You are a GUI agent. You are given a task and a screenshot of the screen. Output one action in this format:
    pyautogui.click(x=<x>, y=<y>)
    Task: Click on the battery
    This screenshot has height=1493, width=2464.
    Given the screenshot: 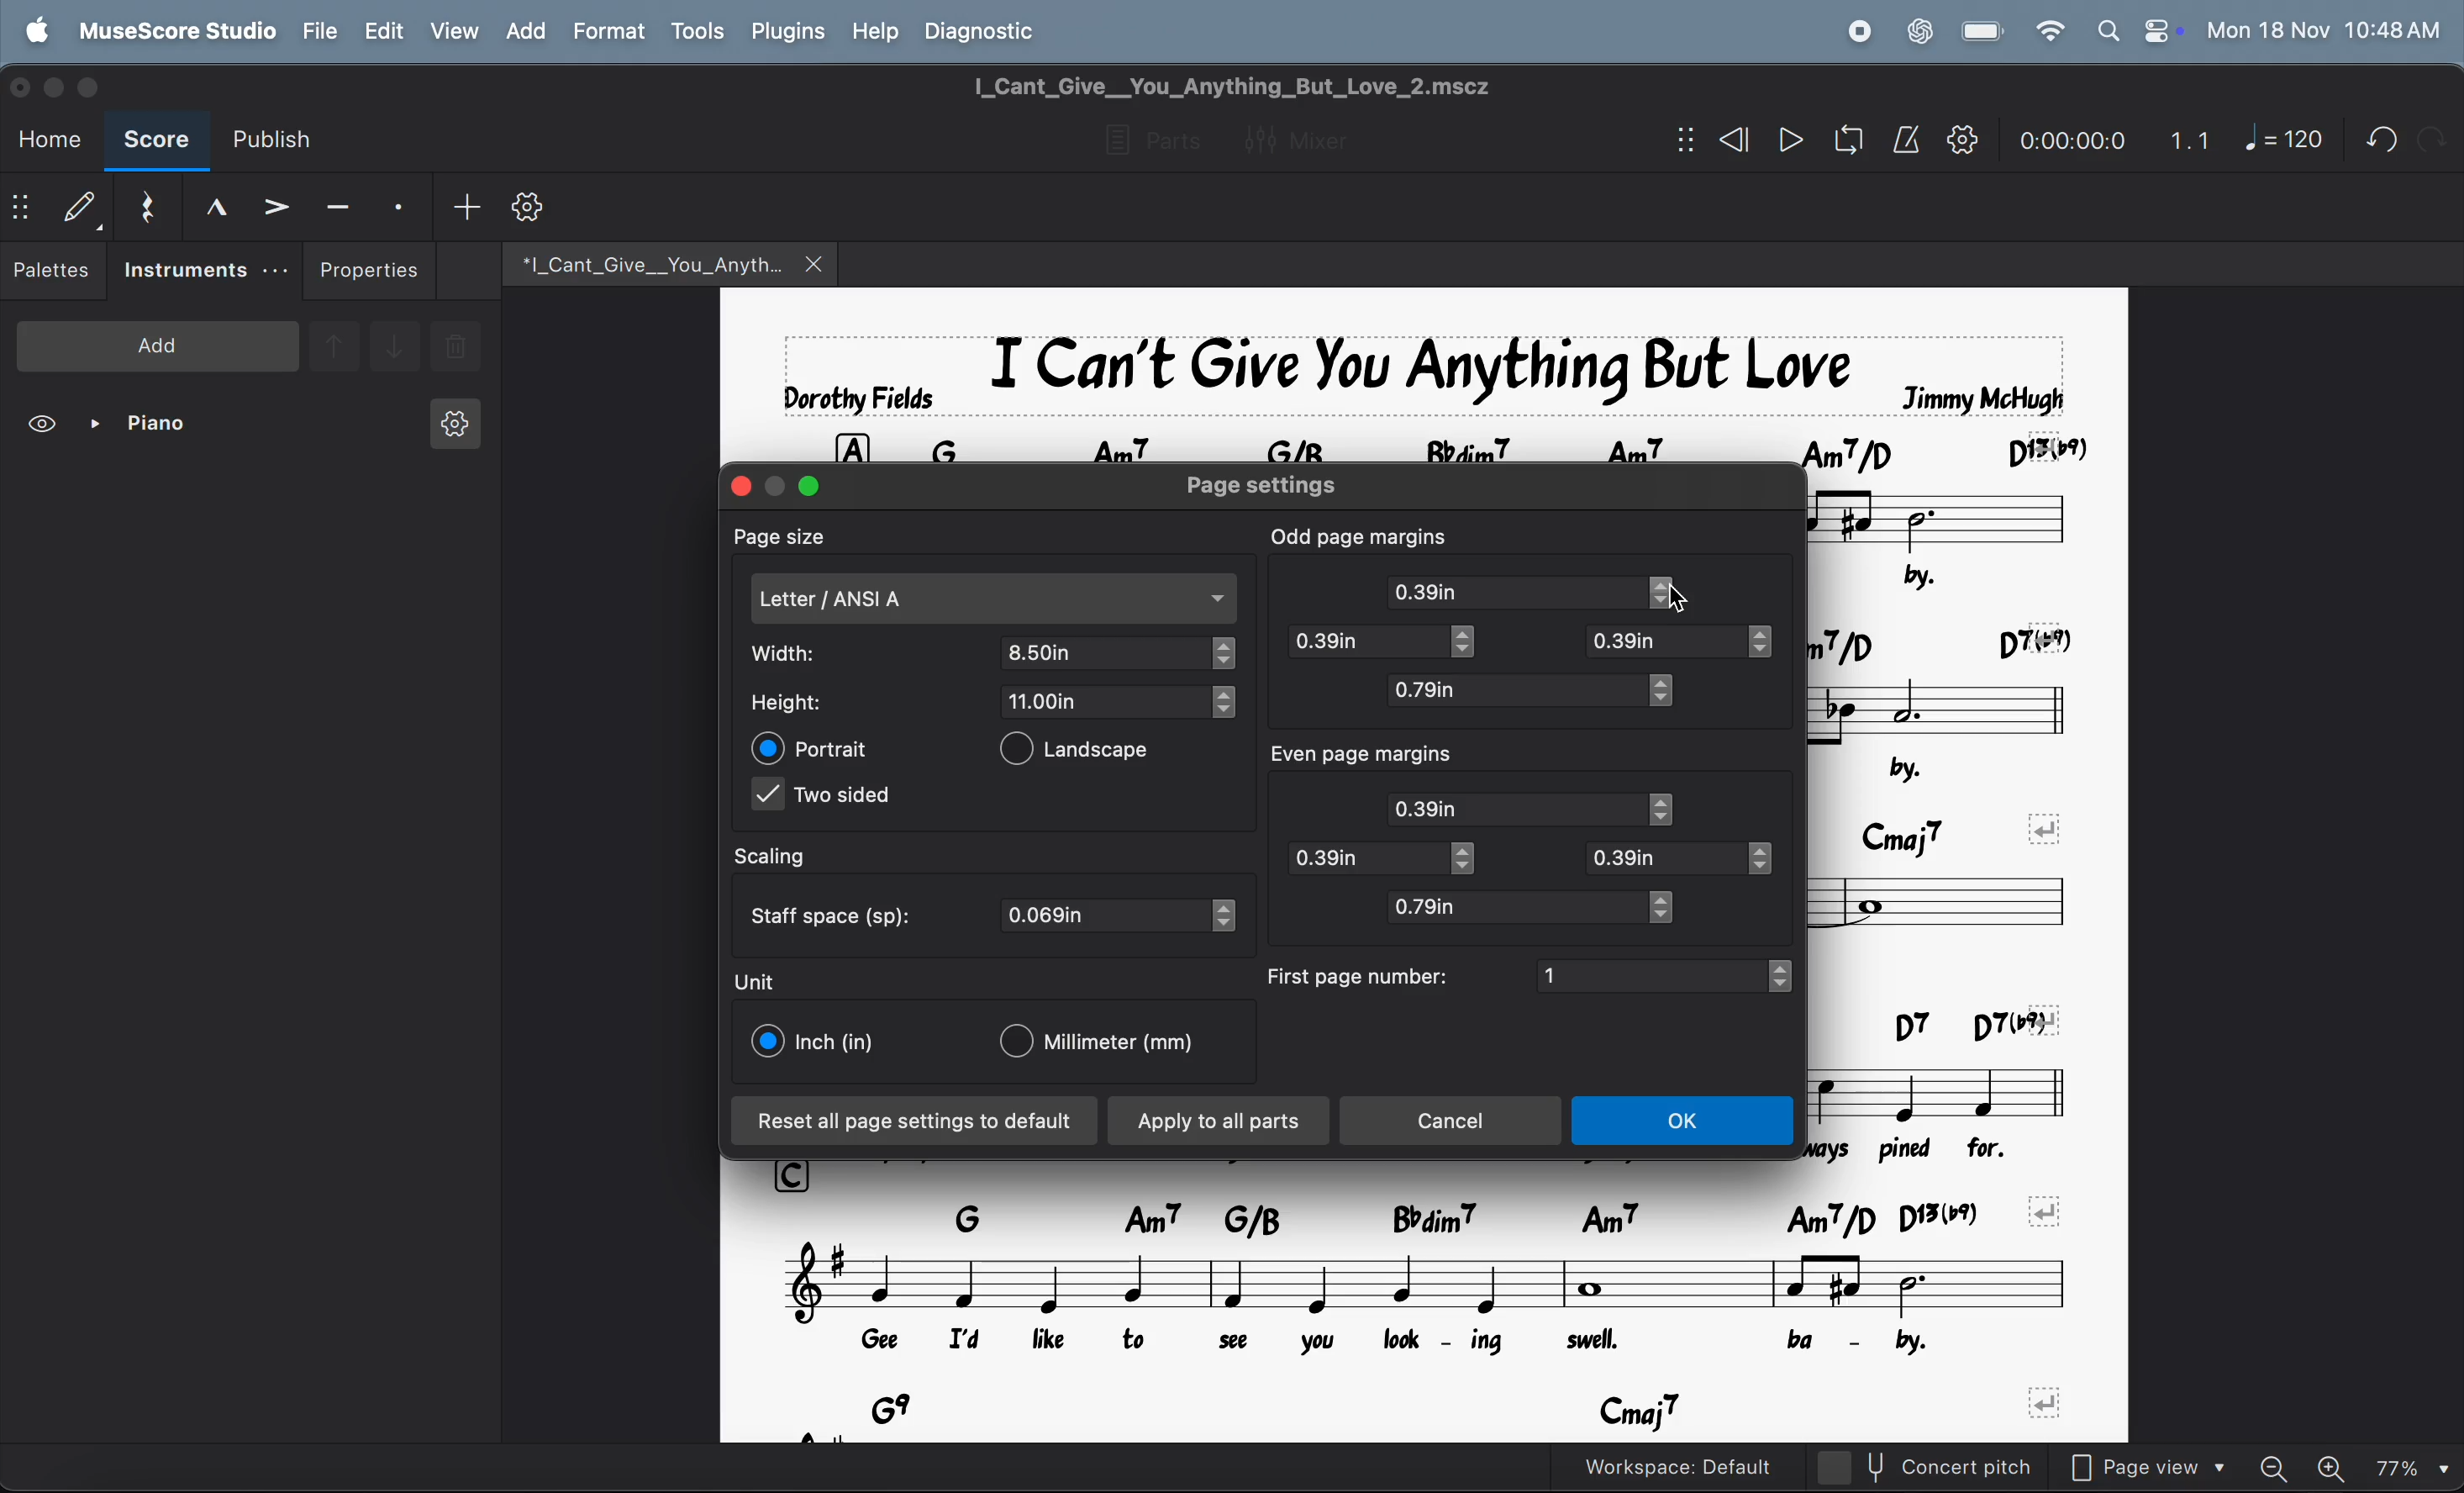 What is the action you would take?
    pyautogui.click(x=1984, y=32)
    